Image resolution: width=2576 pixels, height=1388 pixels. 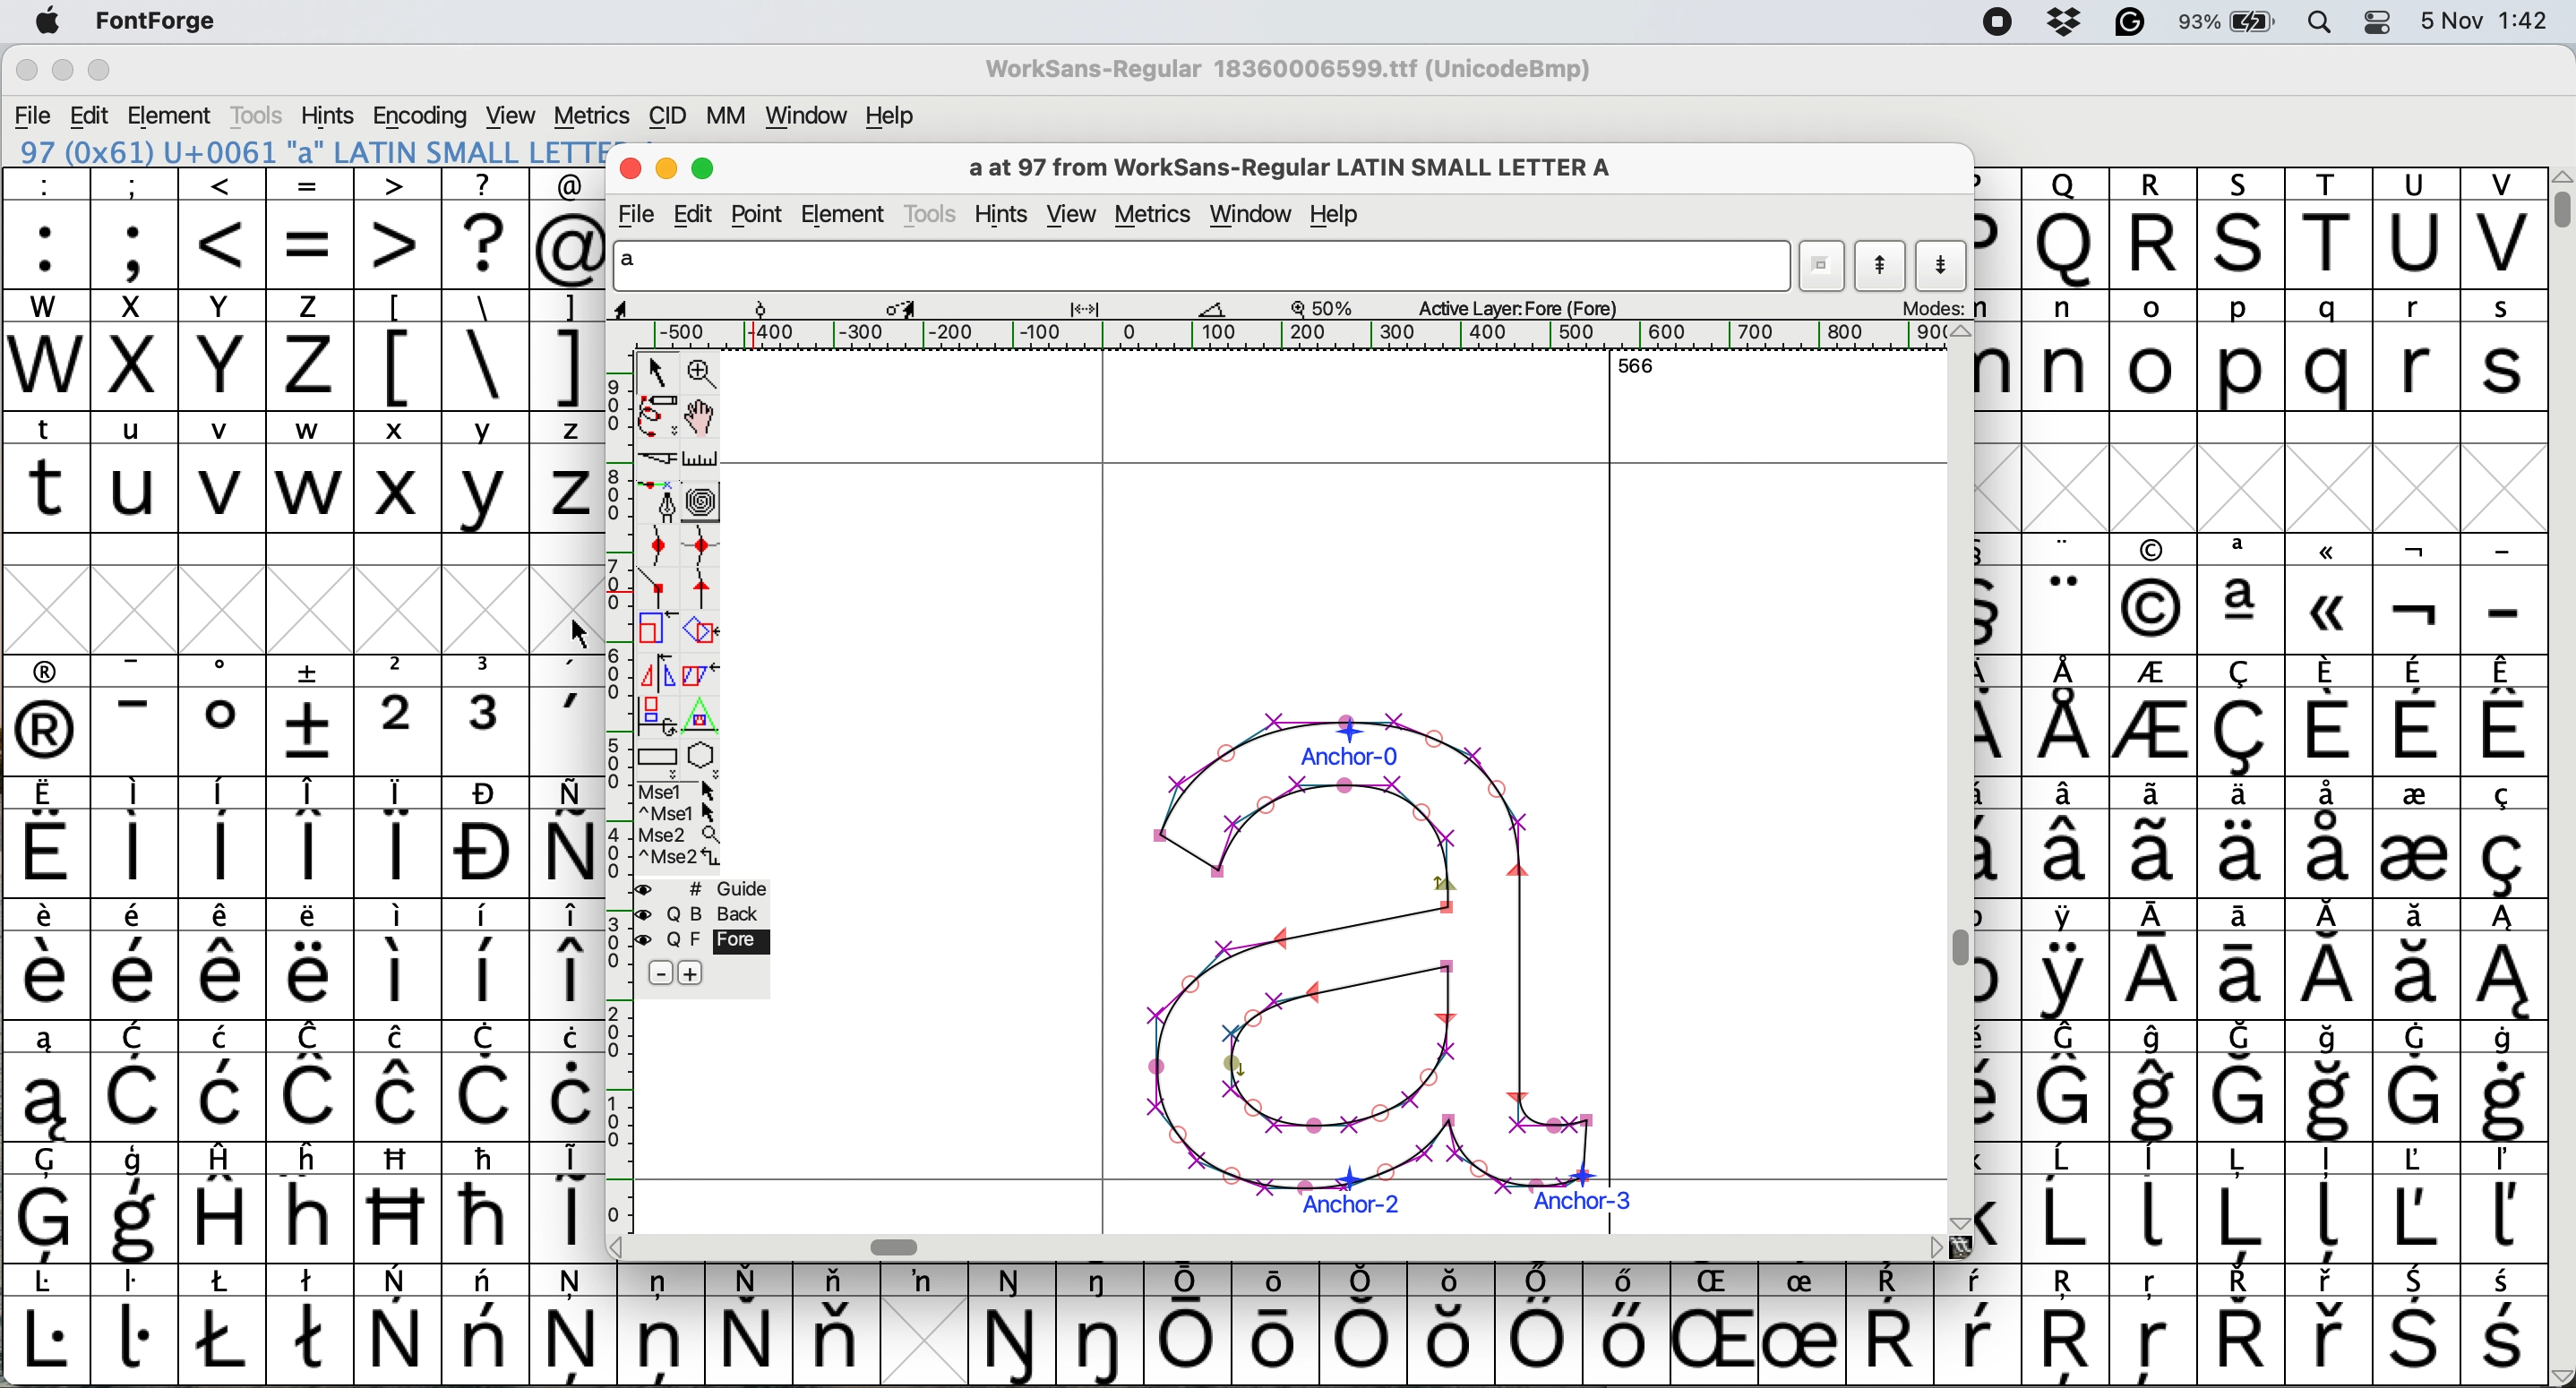 I want to click on show previous letter, so click(x=1883, y=266).